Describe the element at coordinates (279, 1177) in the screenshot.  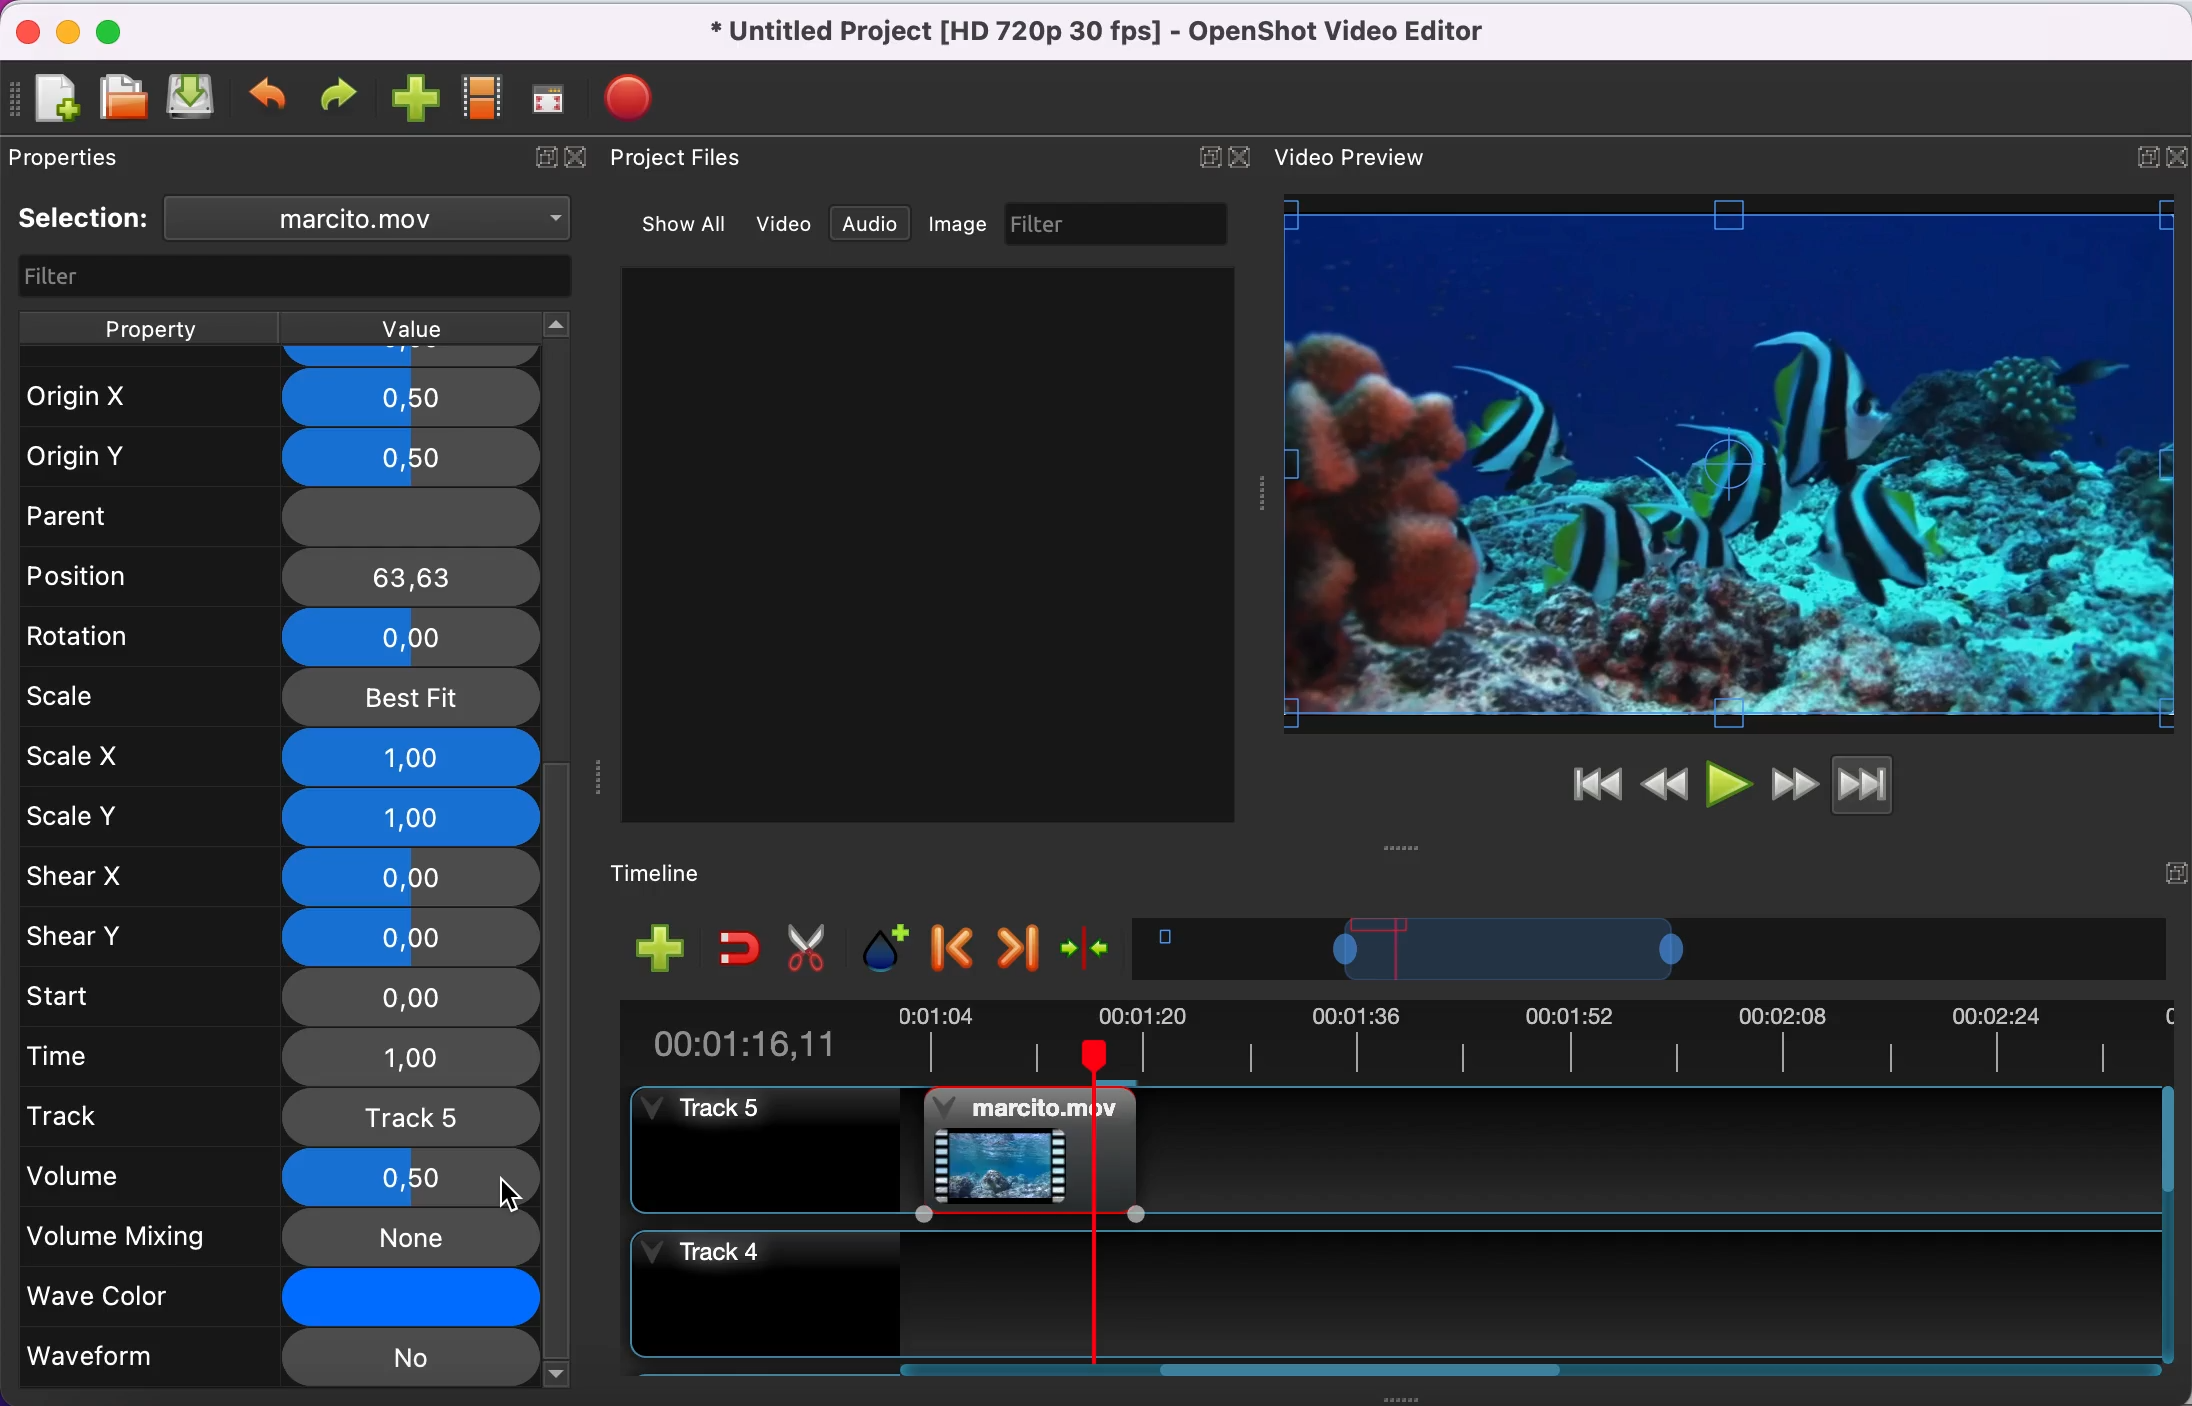
I see `volume 0,5` at that location.